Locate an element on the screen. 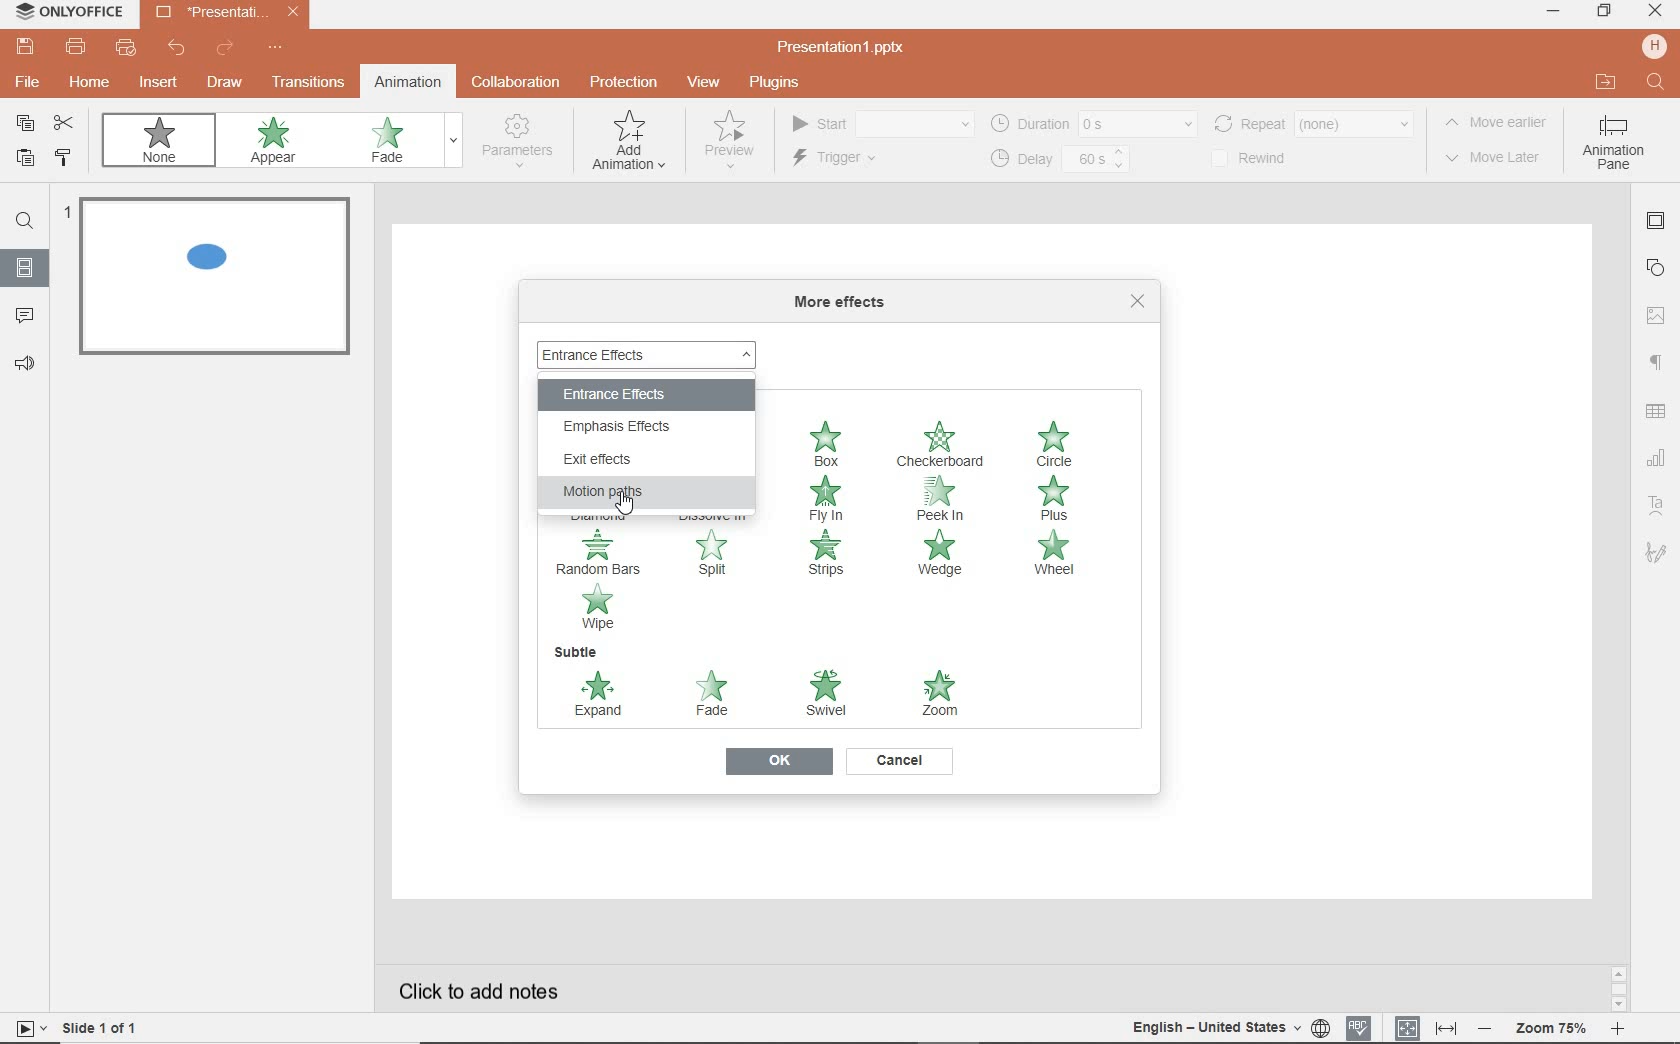 This screenshot has height=1044, width=1680. system name is located at coordinates (68, 12).